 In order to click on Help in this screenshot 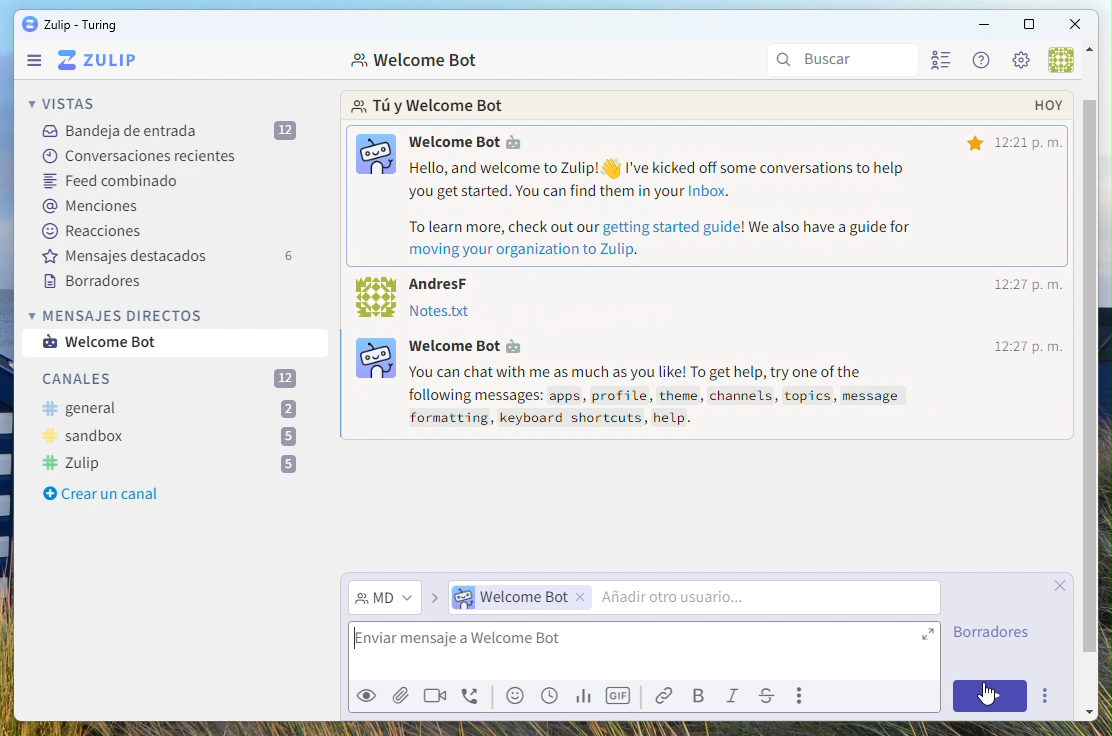, I will do `click(978, 60)`.